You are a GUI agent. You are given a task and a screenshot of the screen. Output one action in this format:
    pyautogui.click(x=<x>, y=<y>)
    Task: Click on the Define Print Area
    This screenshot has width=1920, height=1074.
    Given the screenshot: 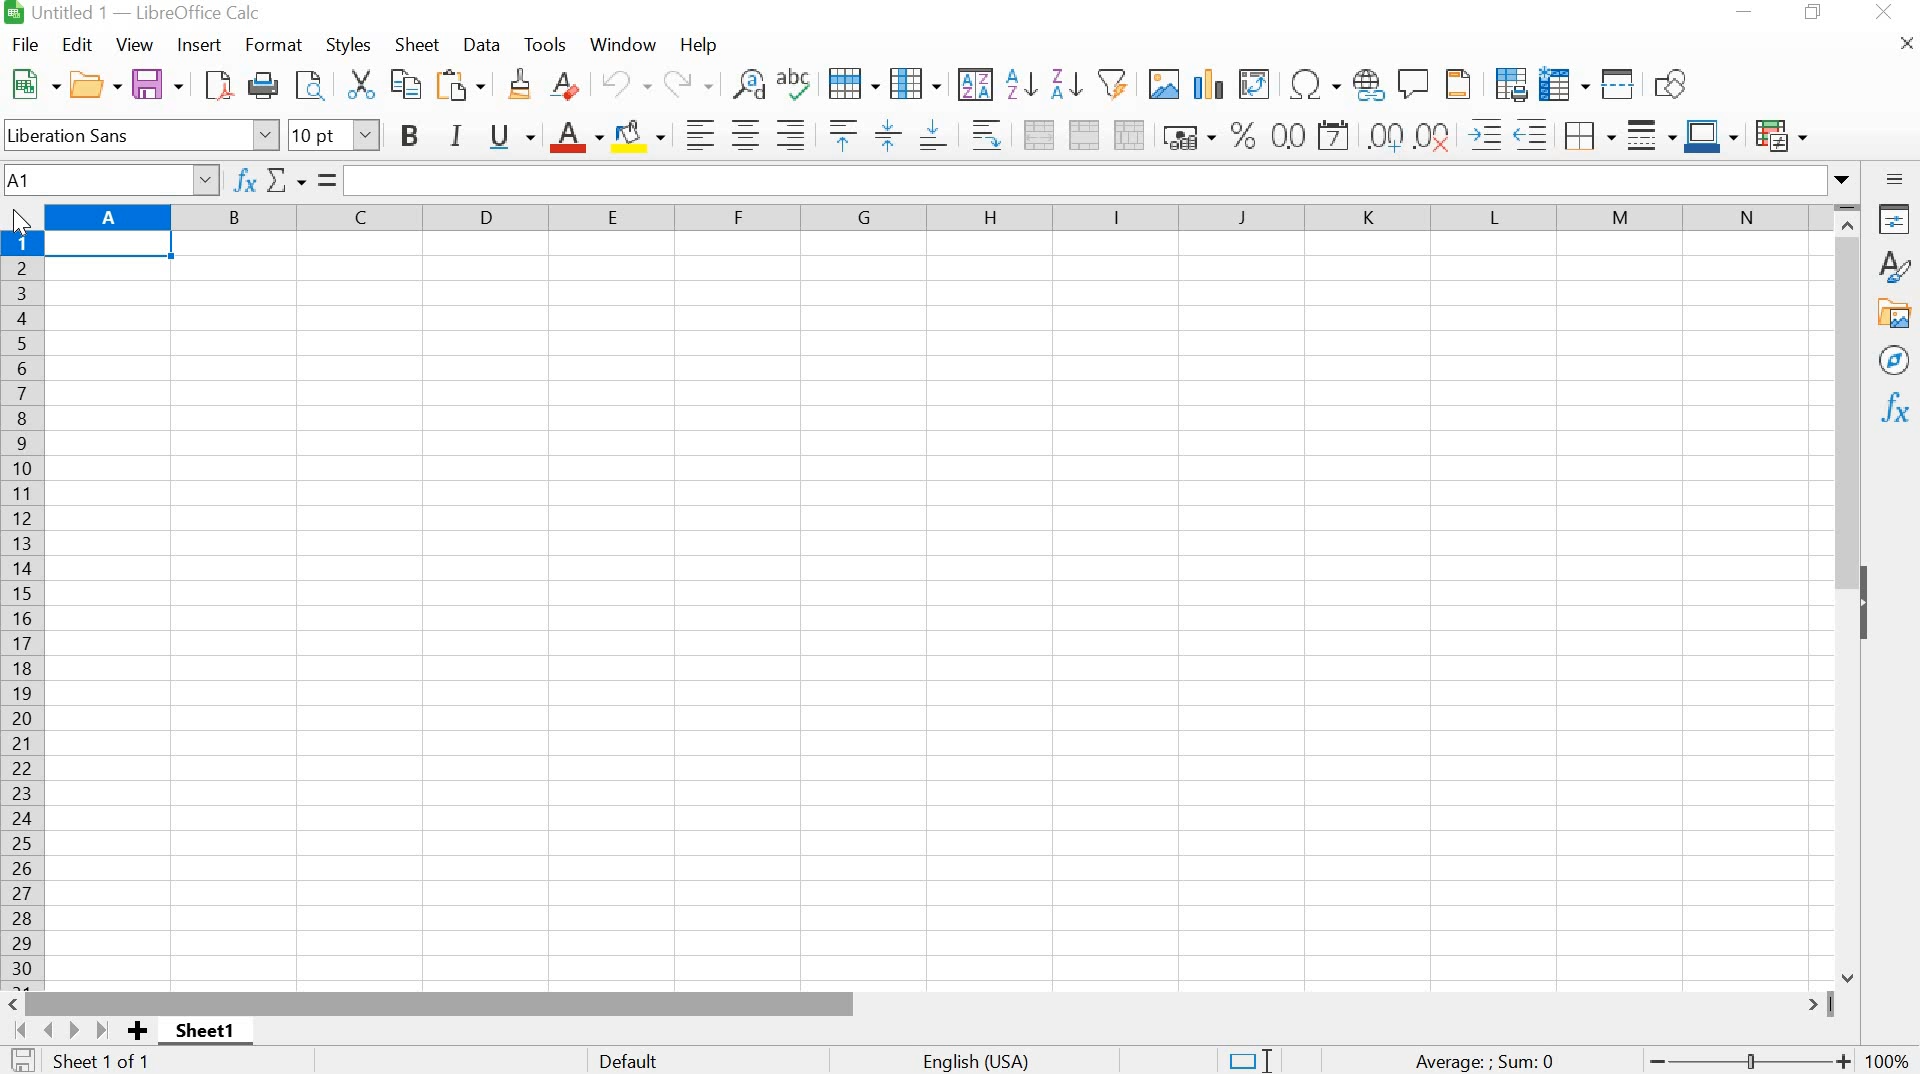 What is the action you would take?
    pyautogui.click(x=1510, y=84)
    